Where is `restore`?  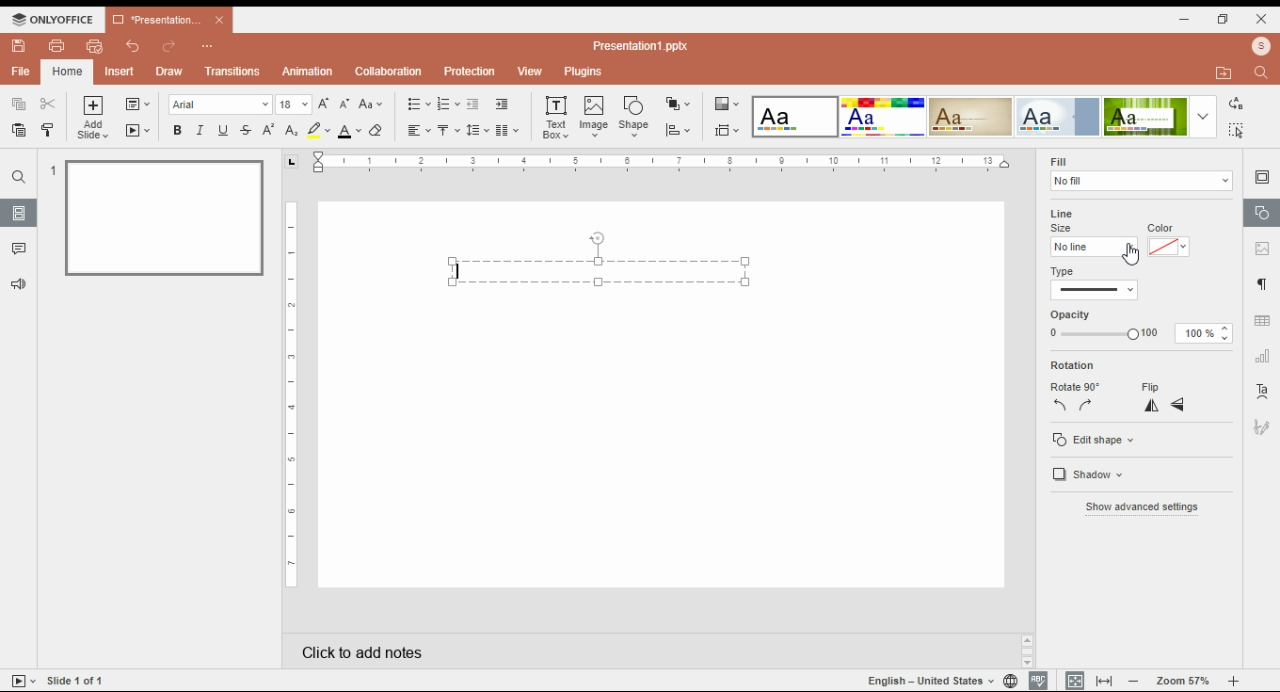 restore is located at coordinates (1224, 20).